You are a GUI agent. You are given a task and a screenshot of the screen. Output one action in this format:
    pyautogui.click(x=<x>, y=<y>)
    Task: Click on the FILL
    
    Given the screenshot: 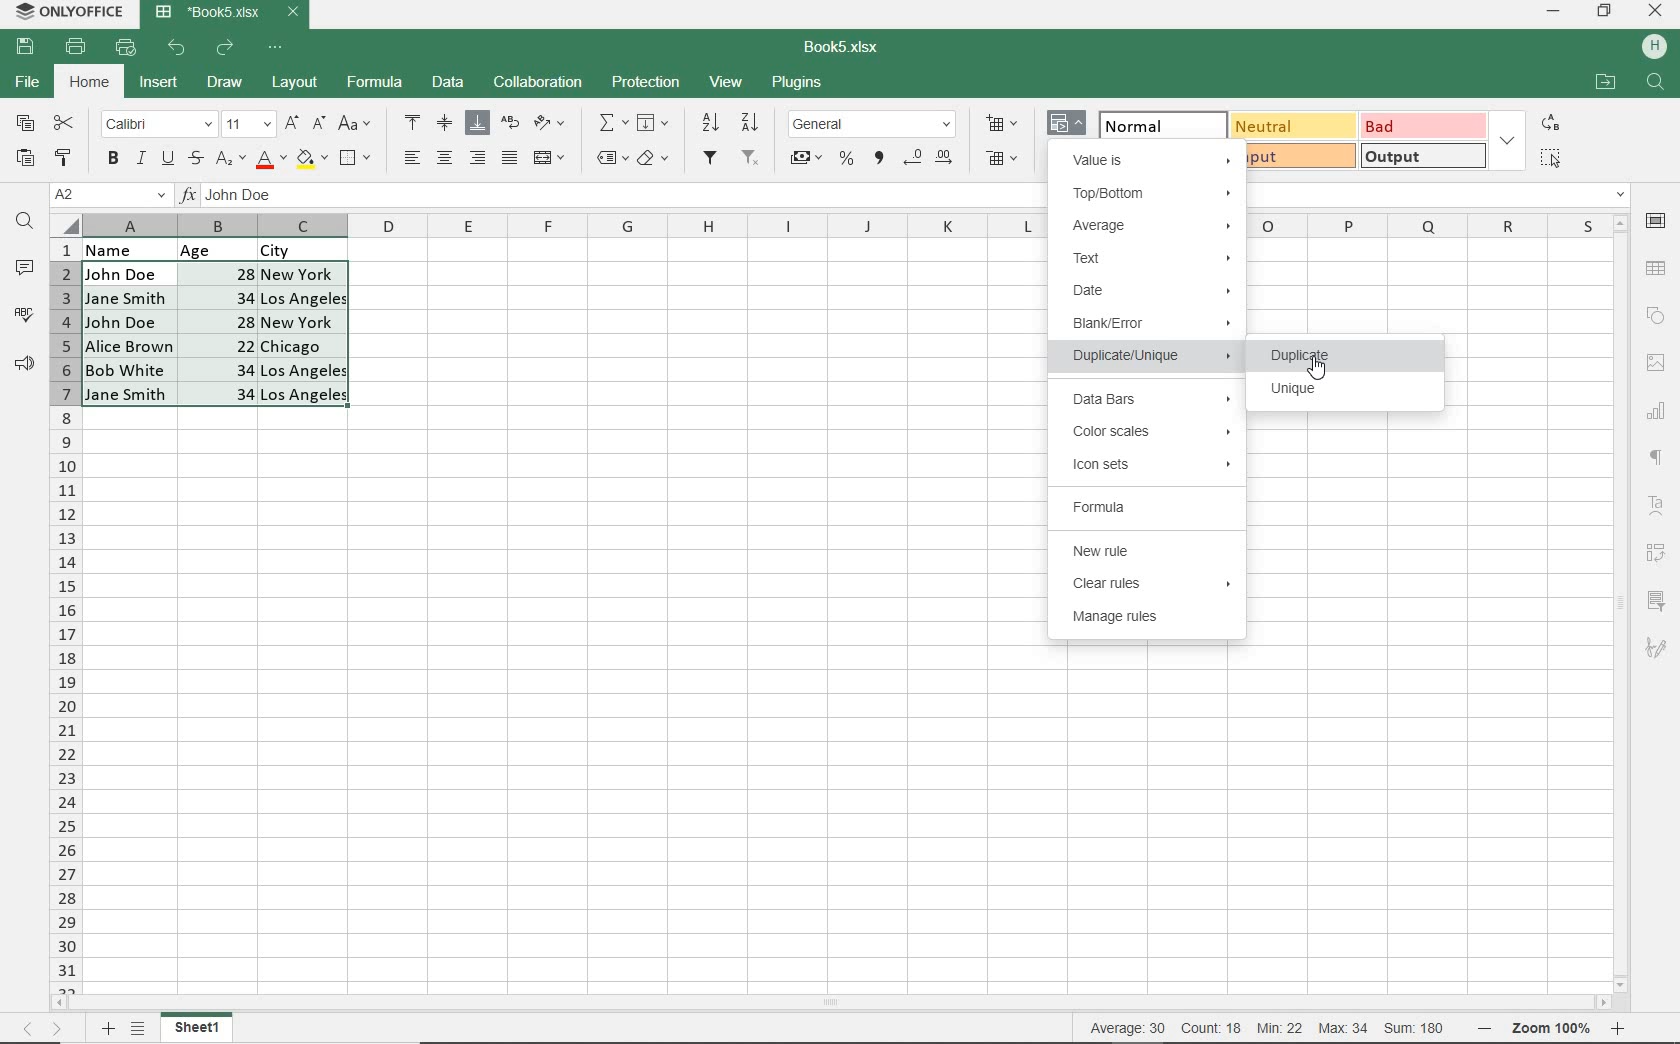 What is the action you would take?
    pyautogui.click(x=658, y=124)
    